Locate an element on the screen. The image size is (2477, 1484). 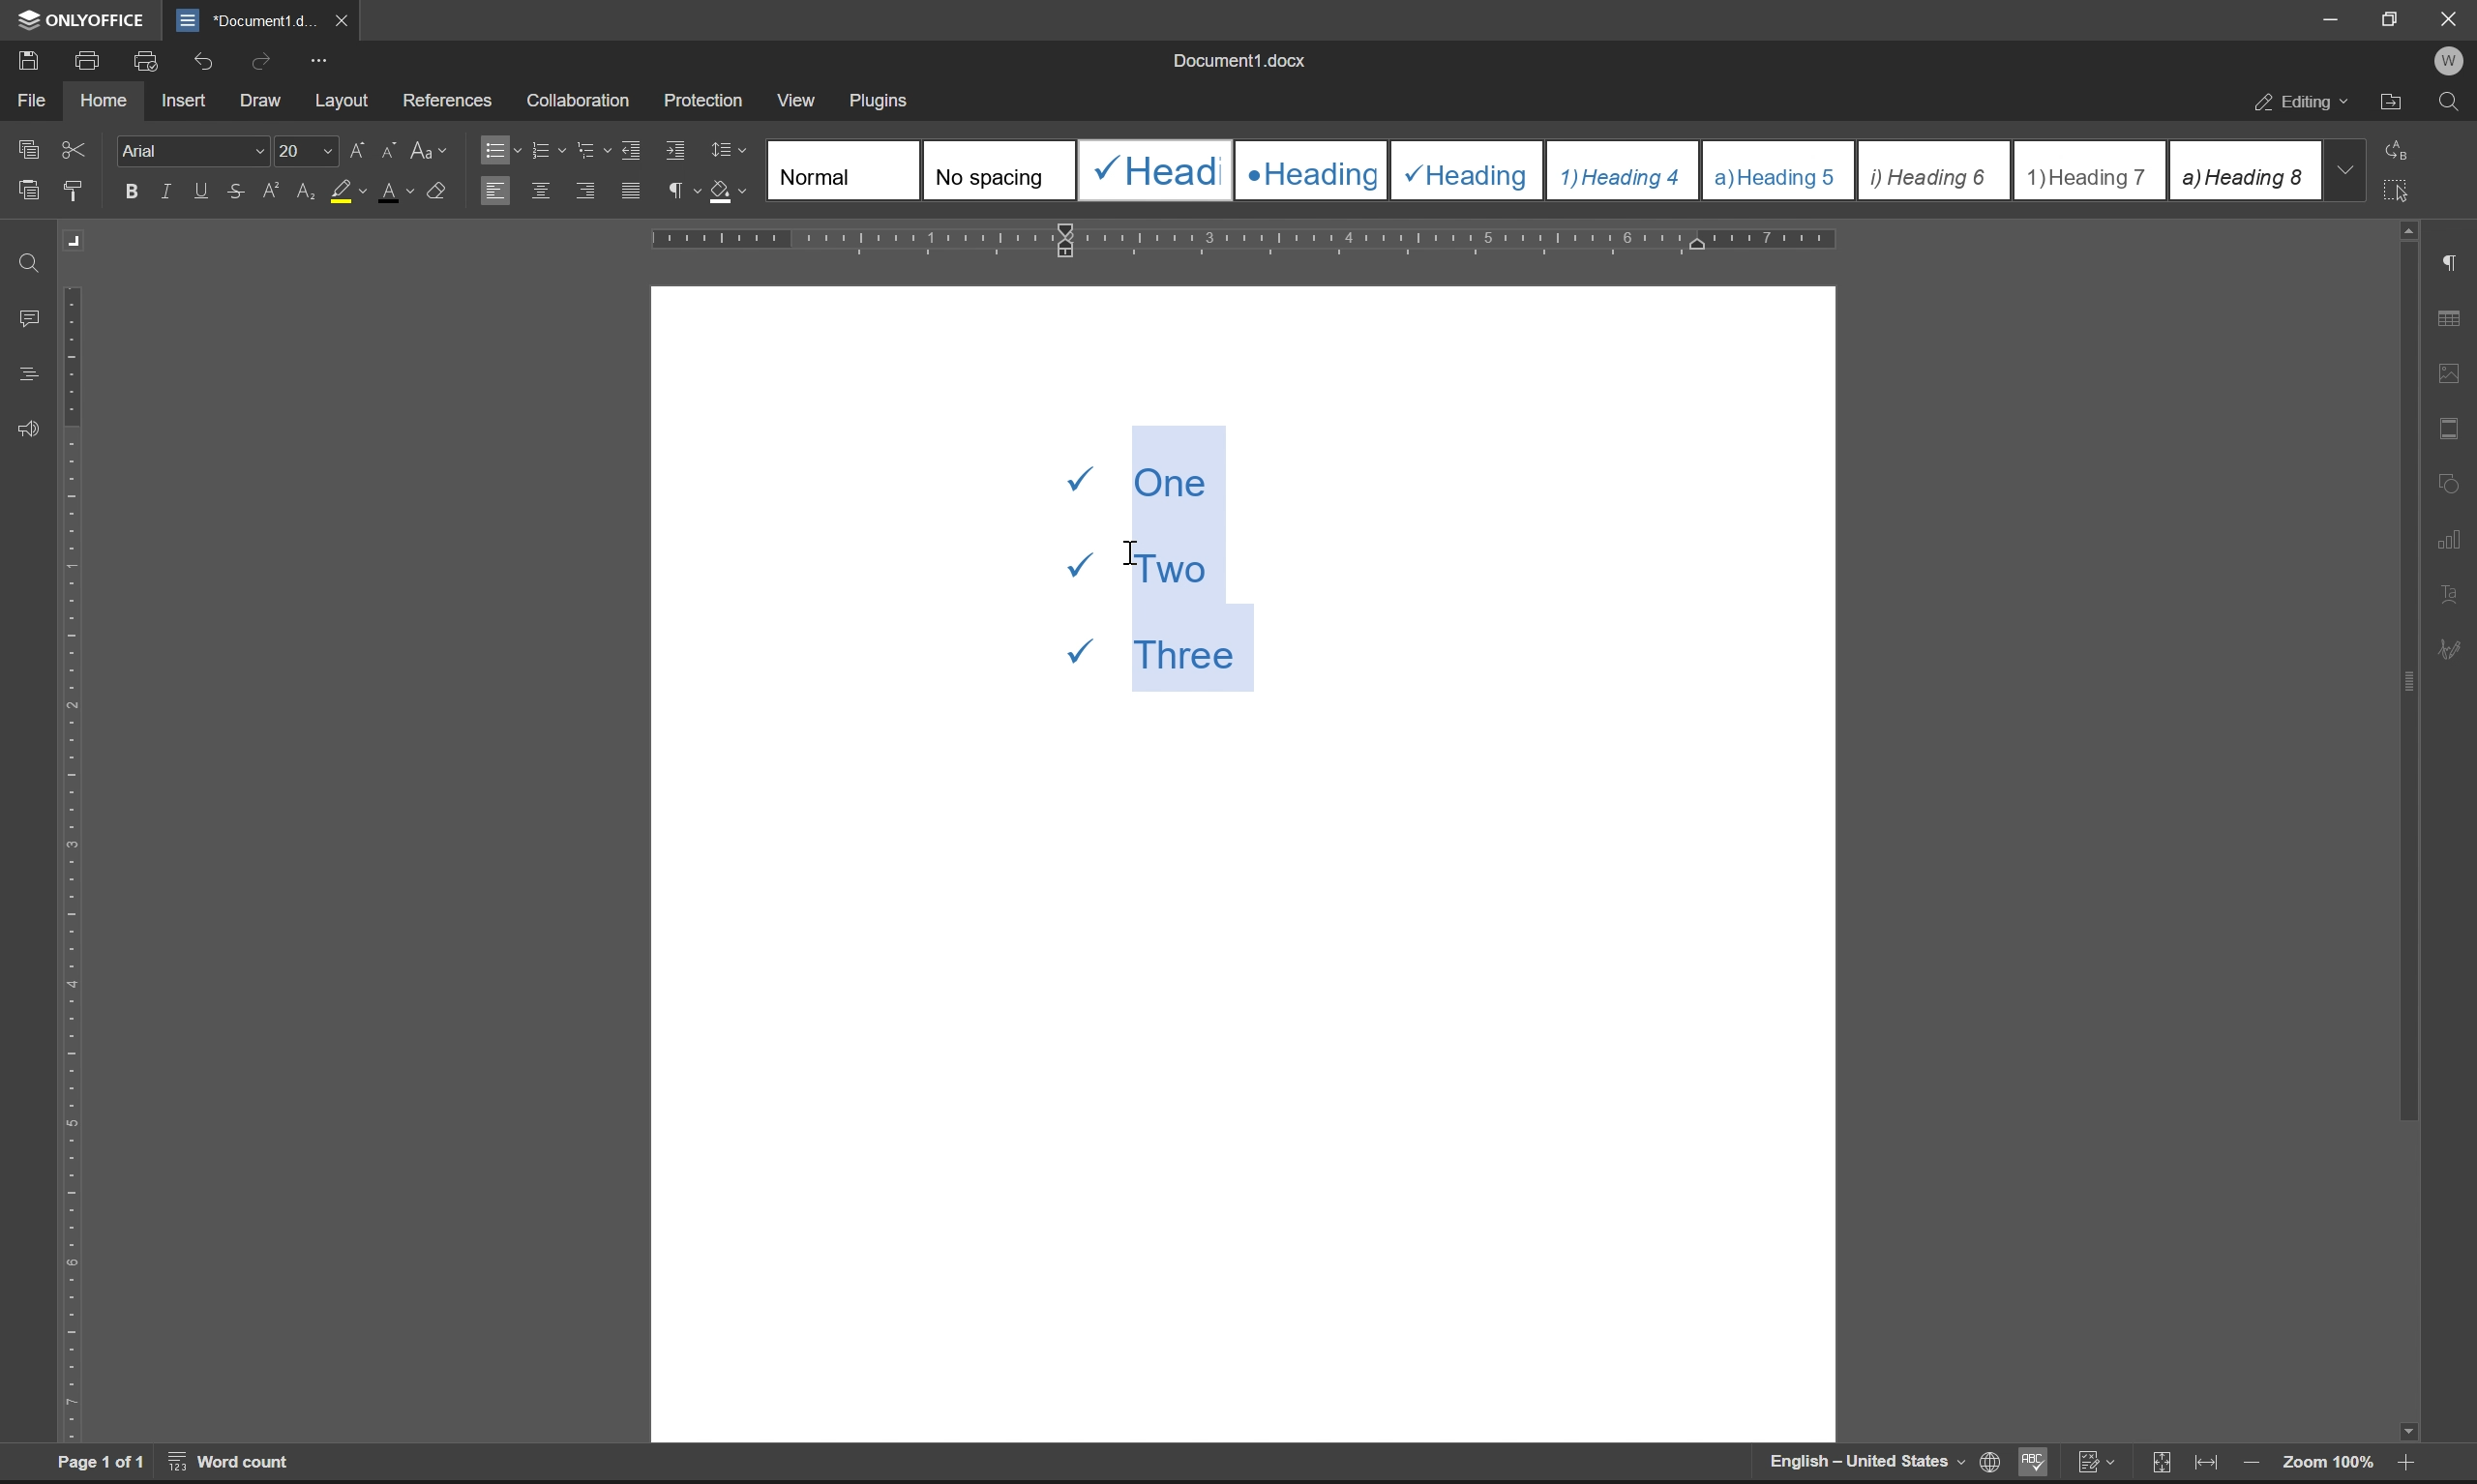
numbering is located at coordinates (547, 151).